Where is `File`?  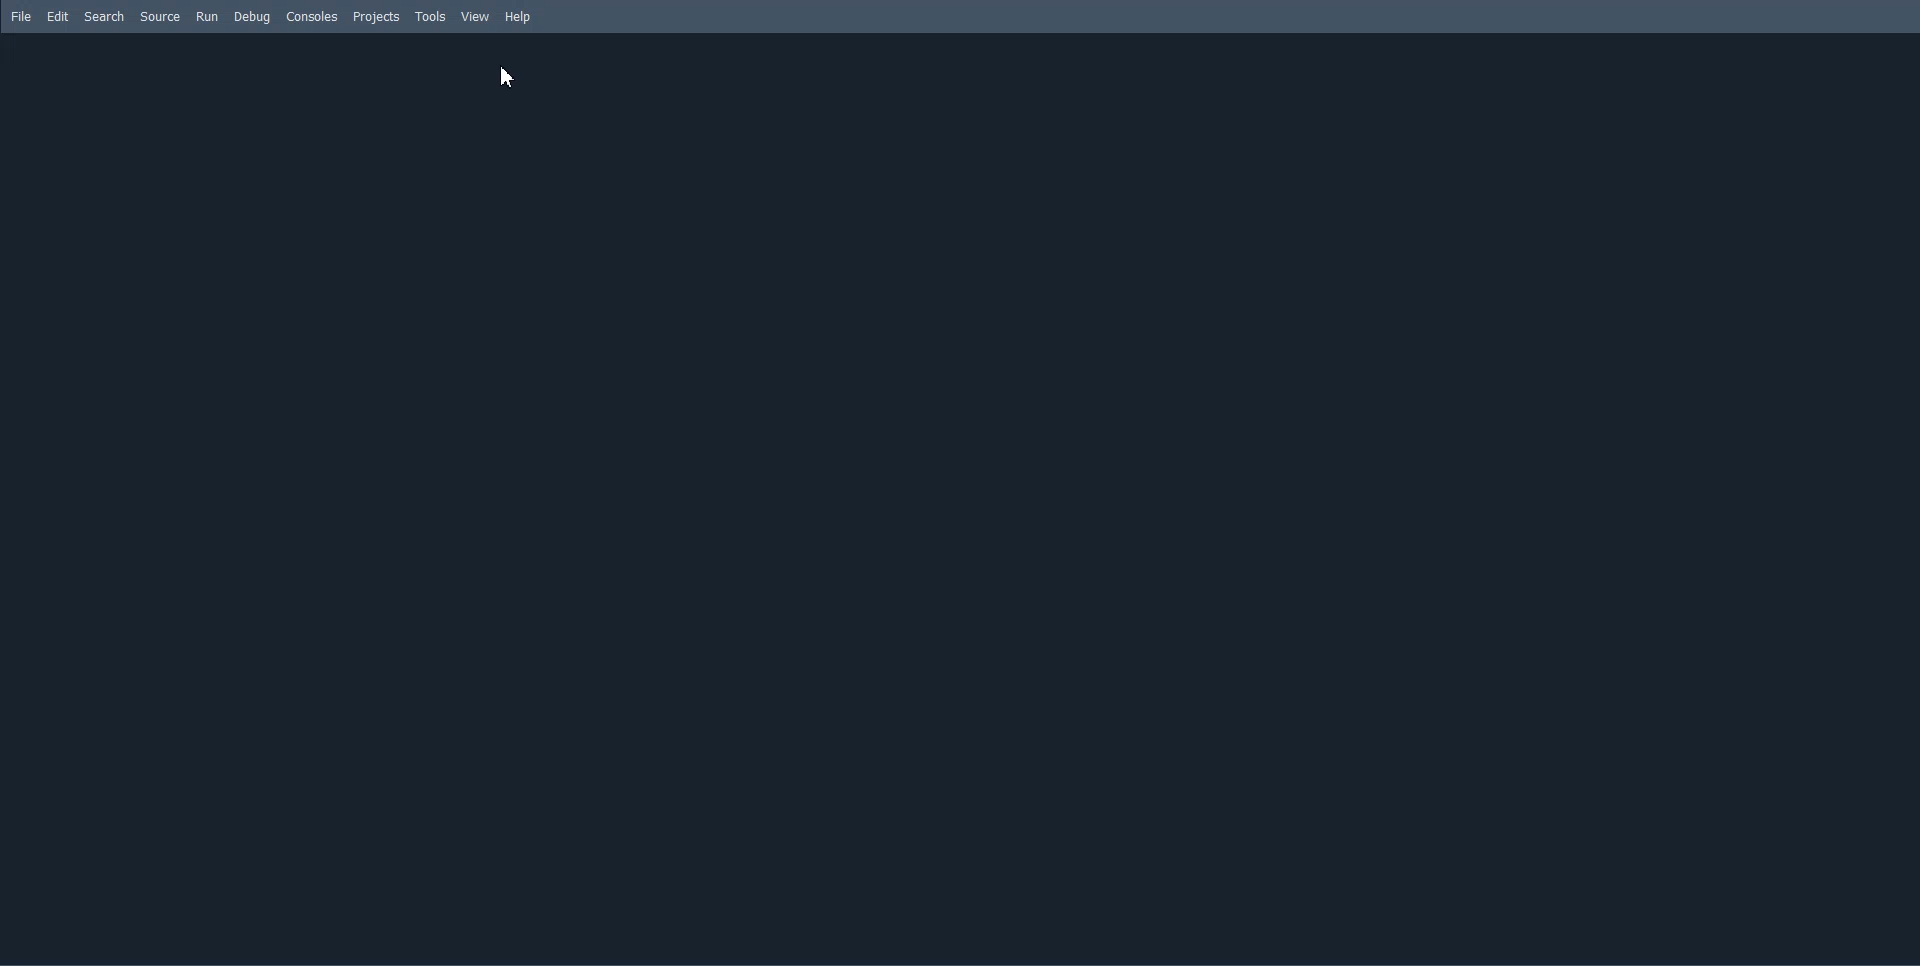 File is located at coordinates (23, 16).